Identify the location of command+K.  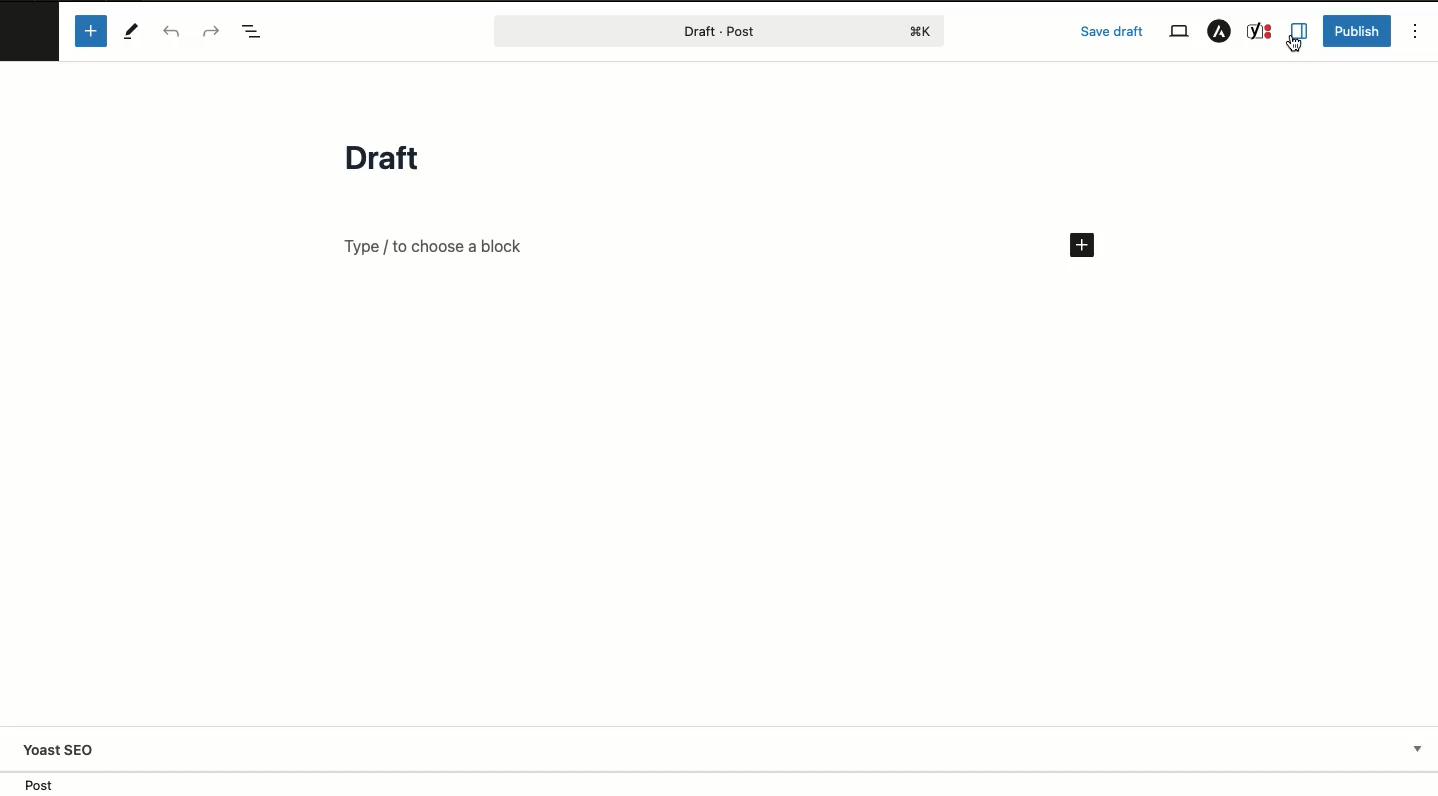
(922, 31).